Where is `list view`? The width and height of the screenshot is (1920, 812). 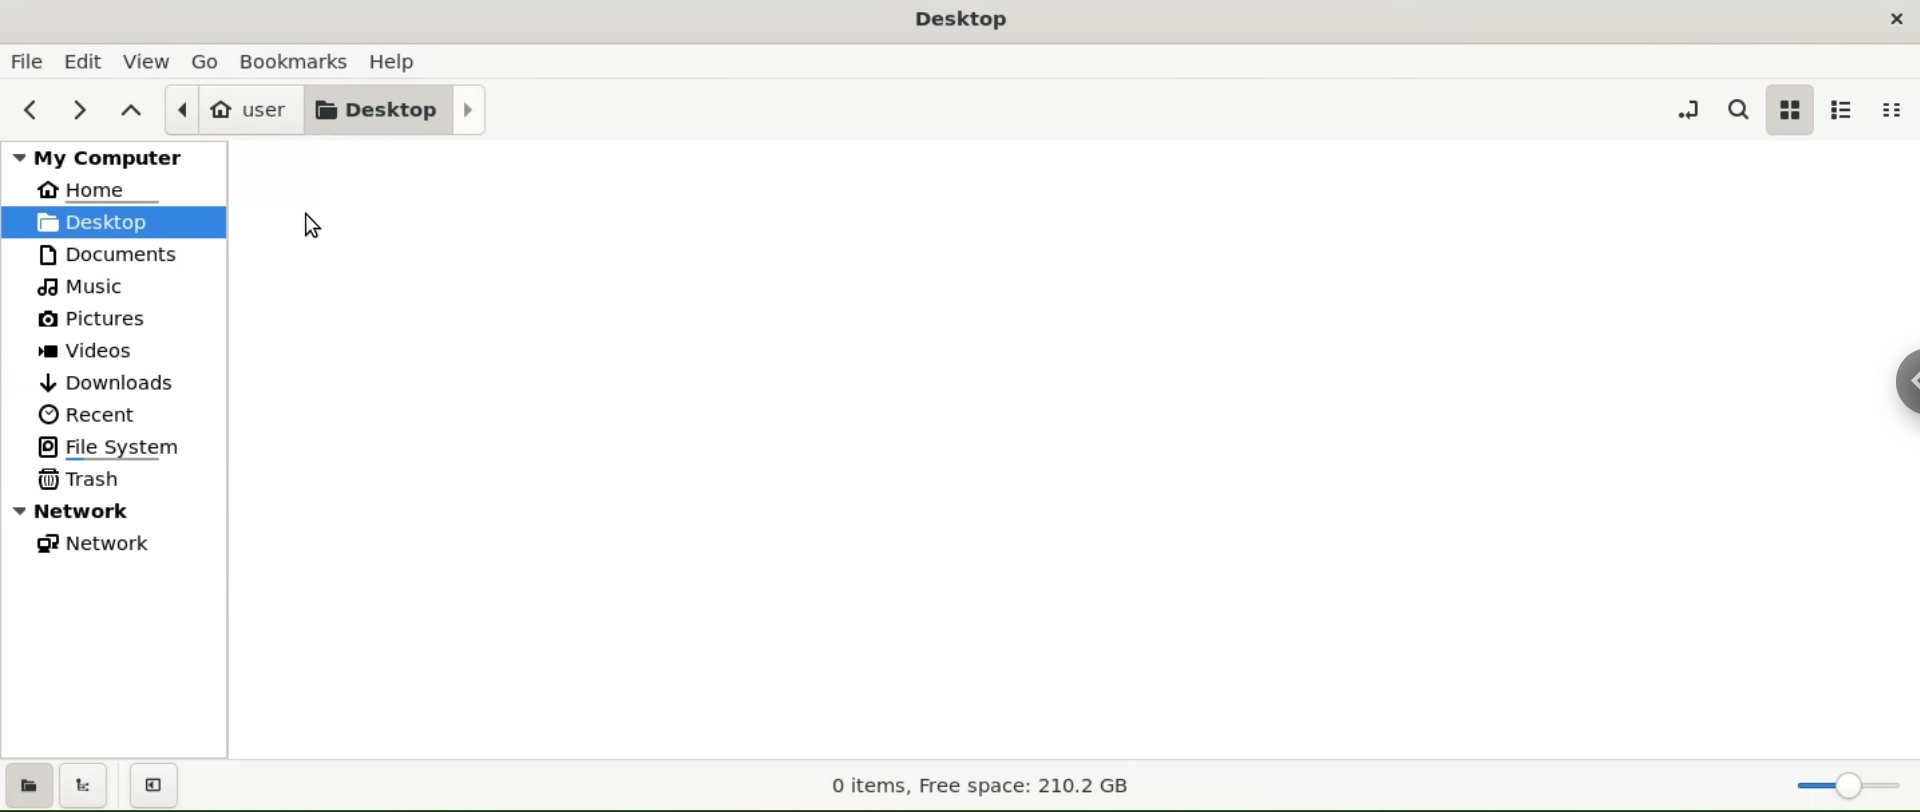 list view is located at coordinates (1844, 110).